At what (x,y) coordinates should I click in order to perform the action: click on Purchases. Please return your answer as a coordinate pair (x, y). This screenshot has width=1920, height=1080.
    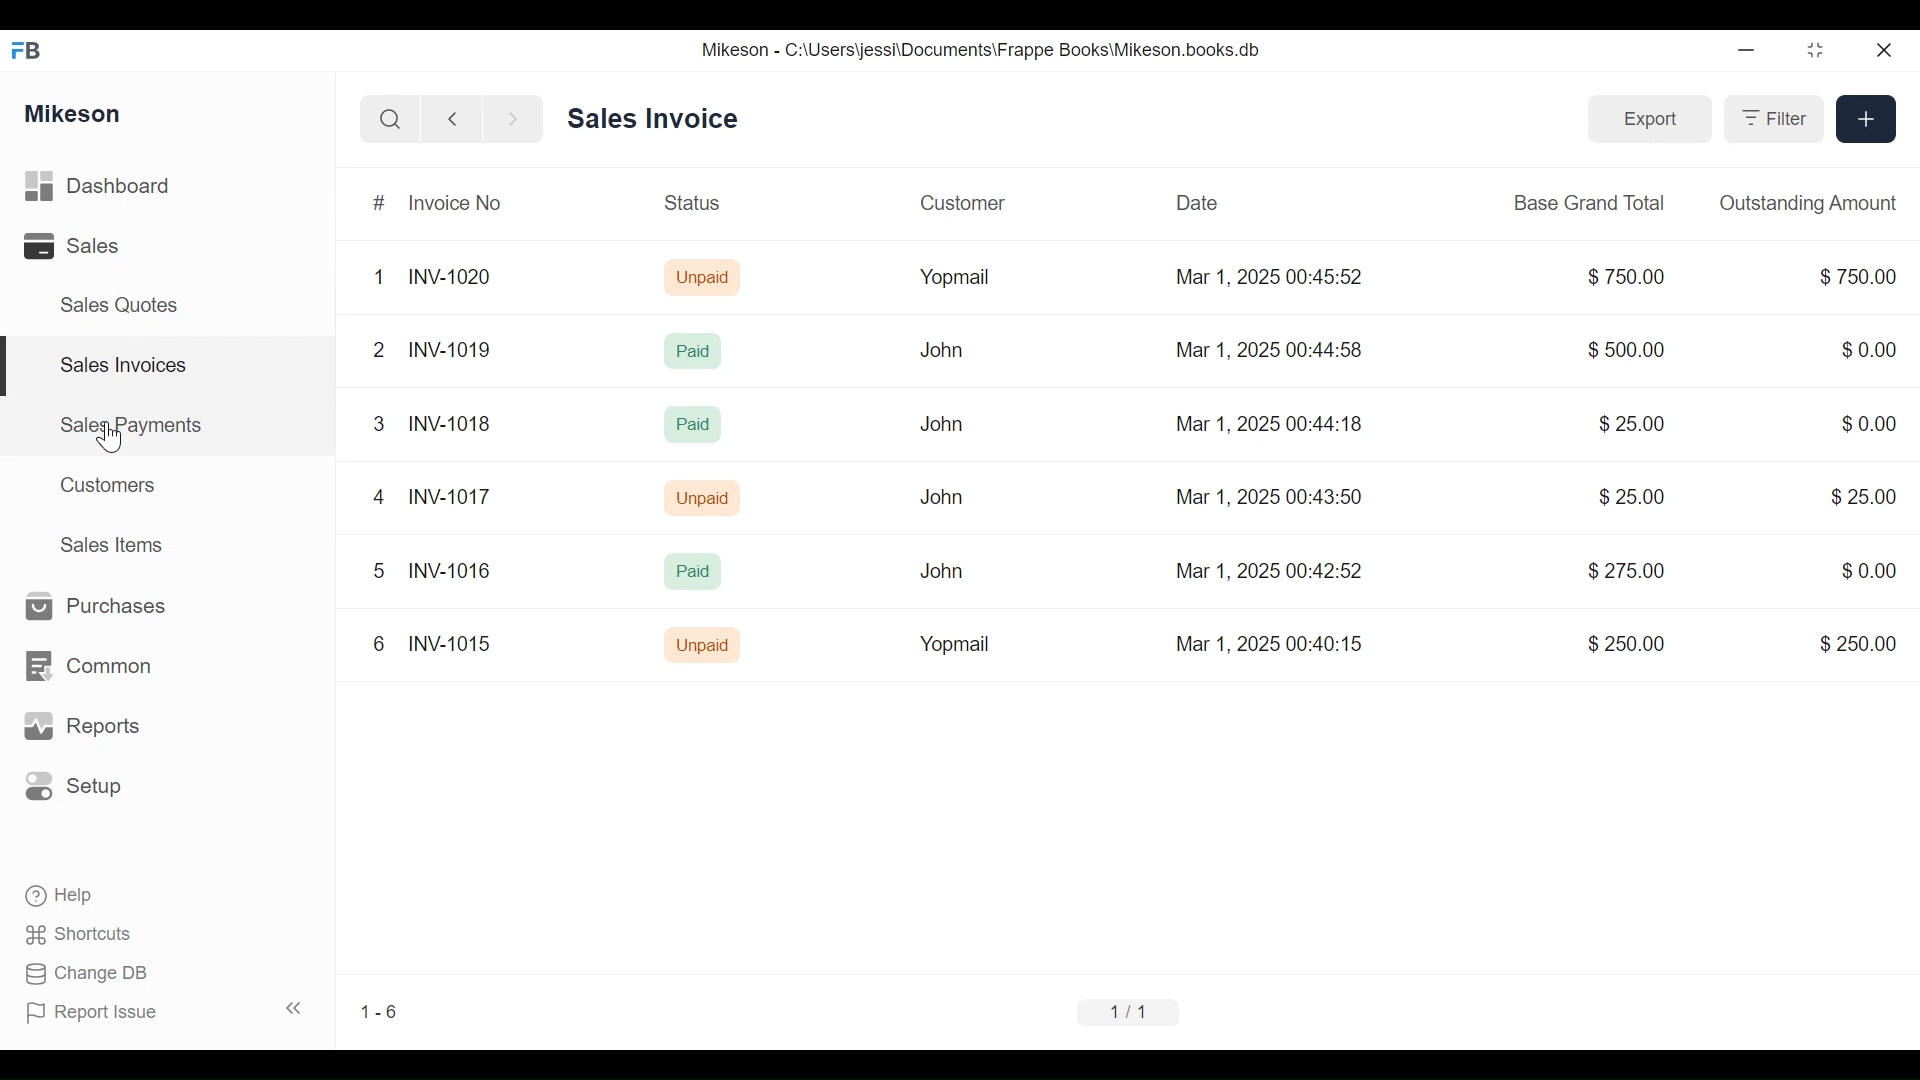
    Looking at the image, I should click on (95, 606).